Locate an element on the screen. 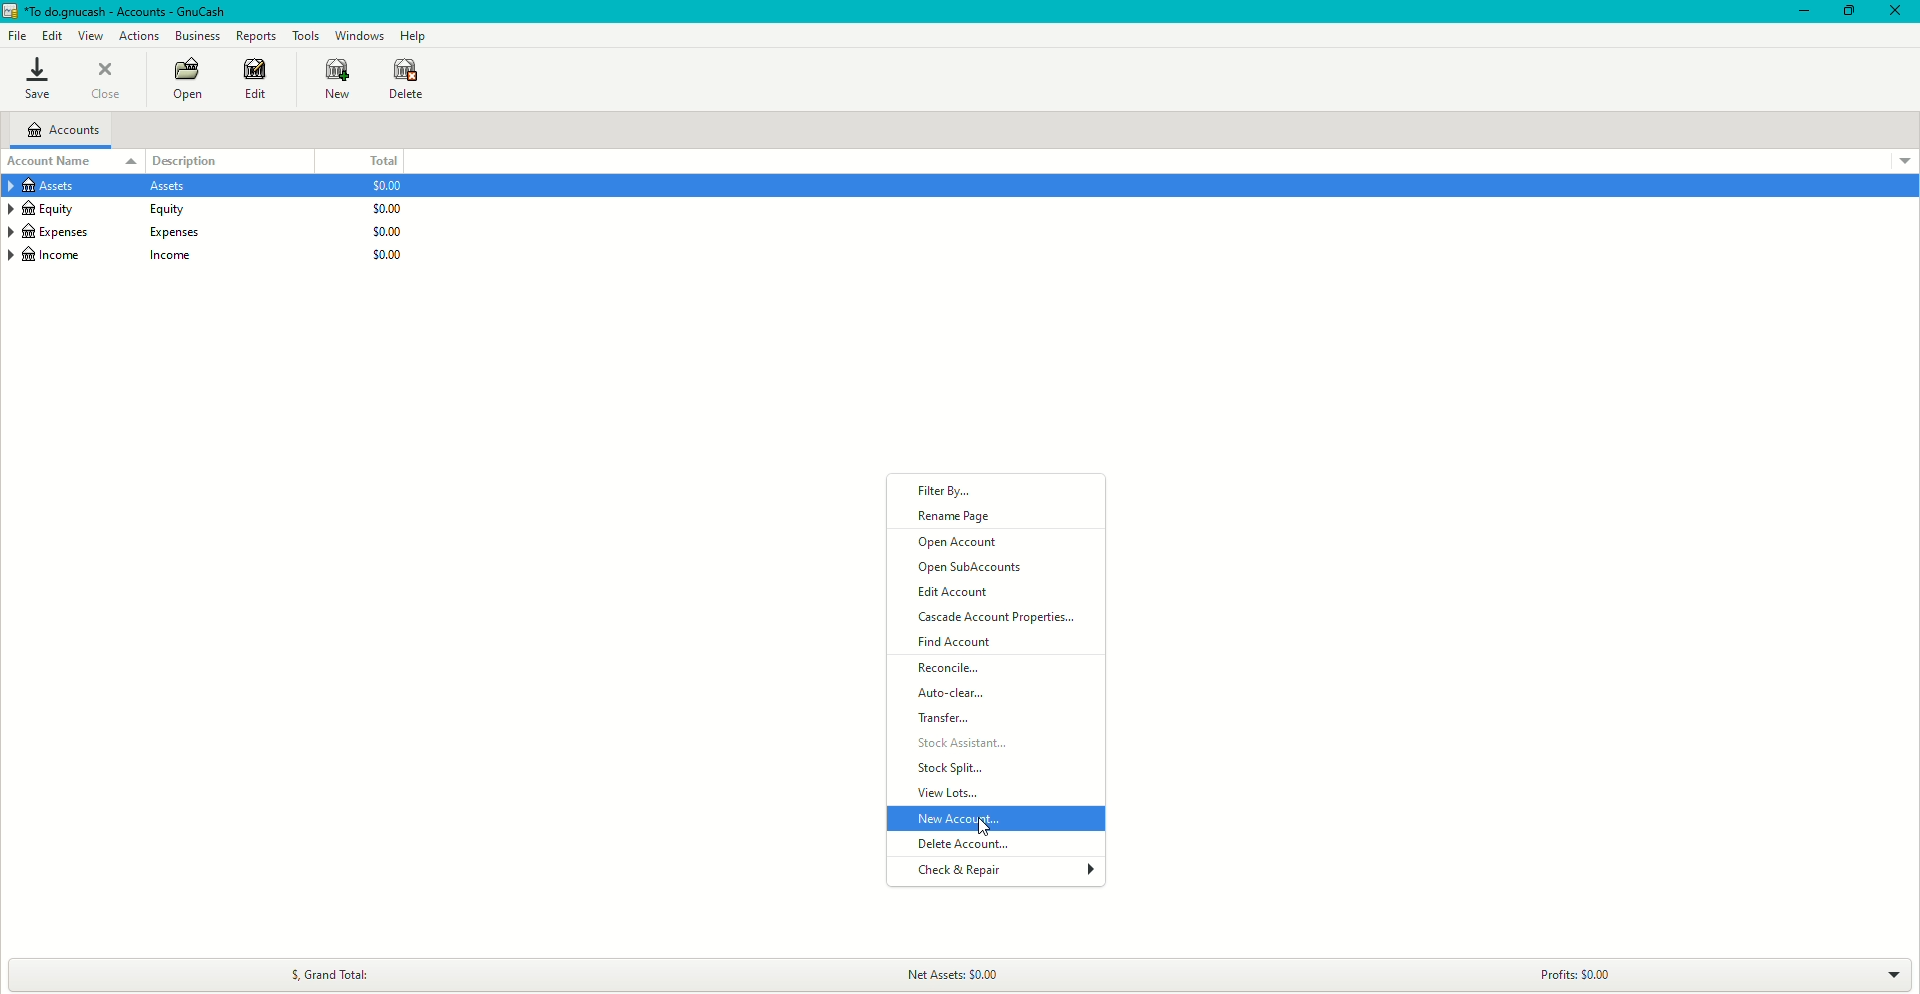 Image resolution: width=1920 pixels, height=994 pixels. Assets is located at coordinates (106, 188).